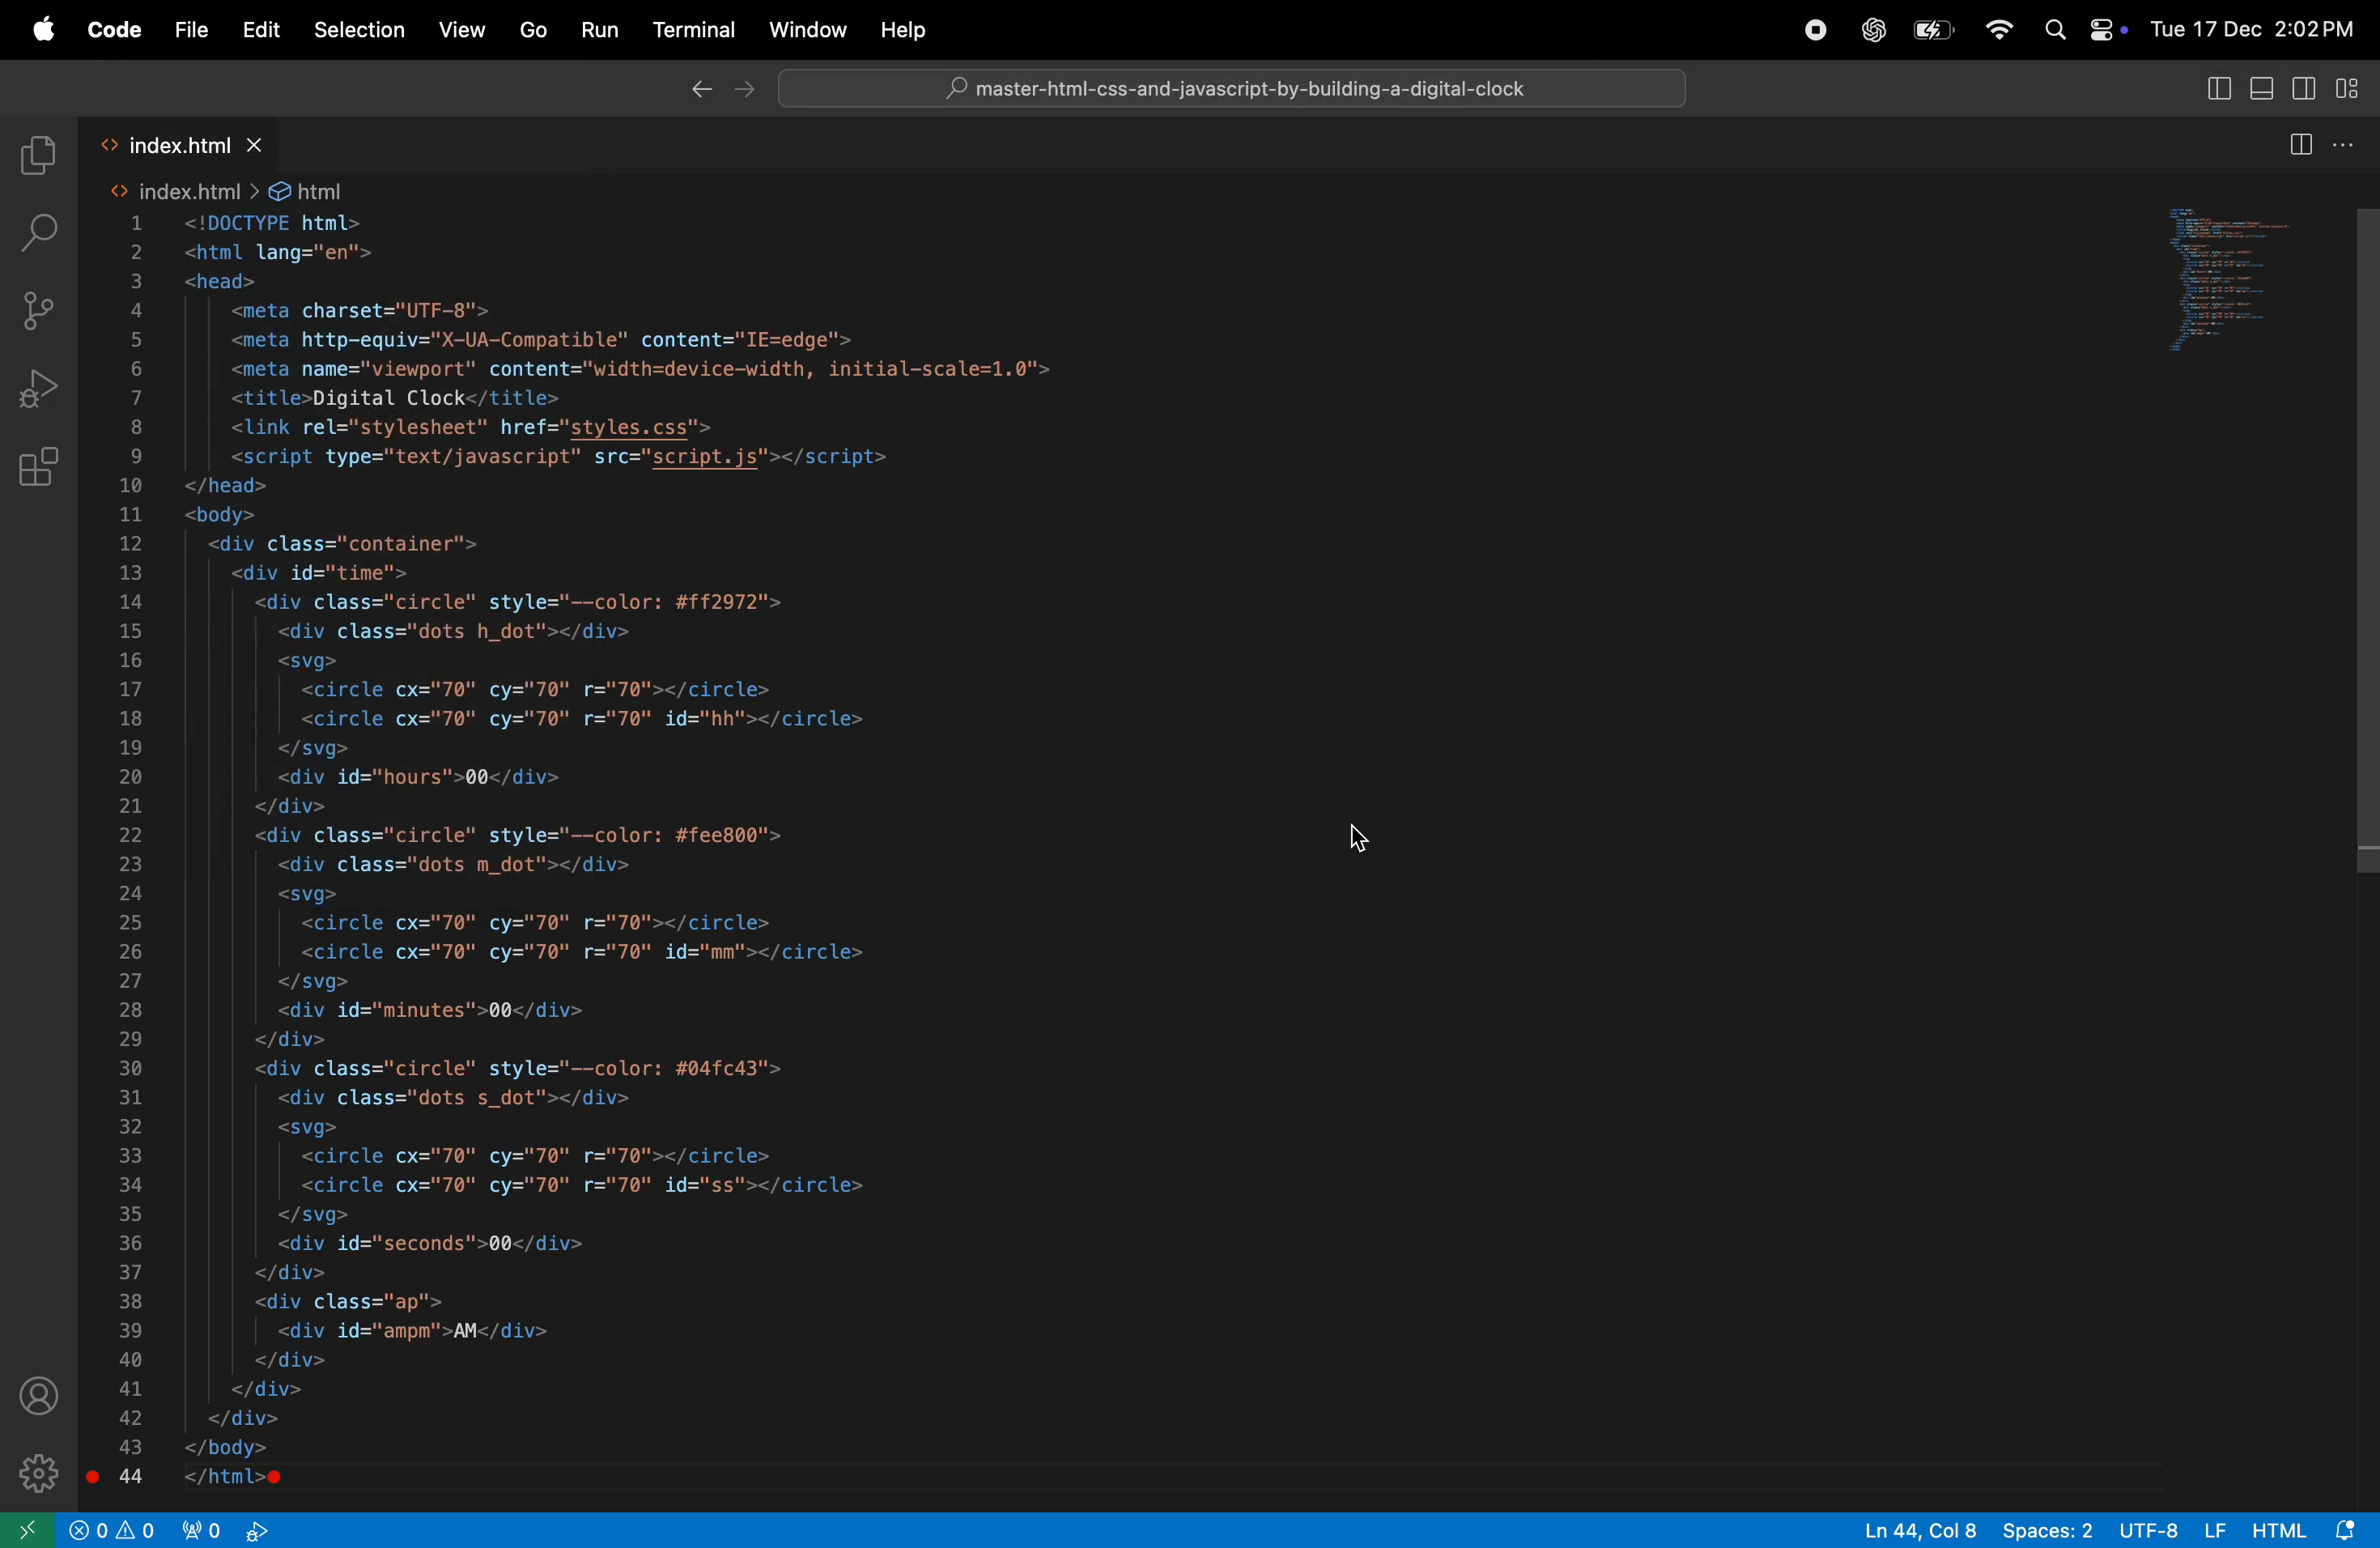  Describe the element at coordinates (37, 1474) in the screenshot. I see `settings` at that location.